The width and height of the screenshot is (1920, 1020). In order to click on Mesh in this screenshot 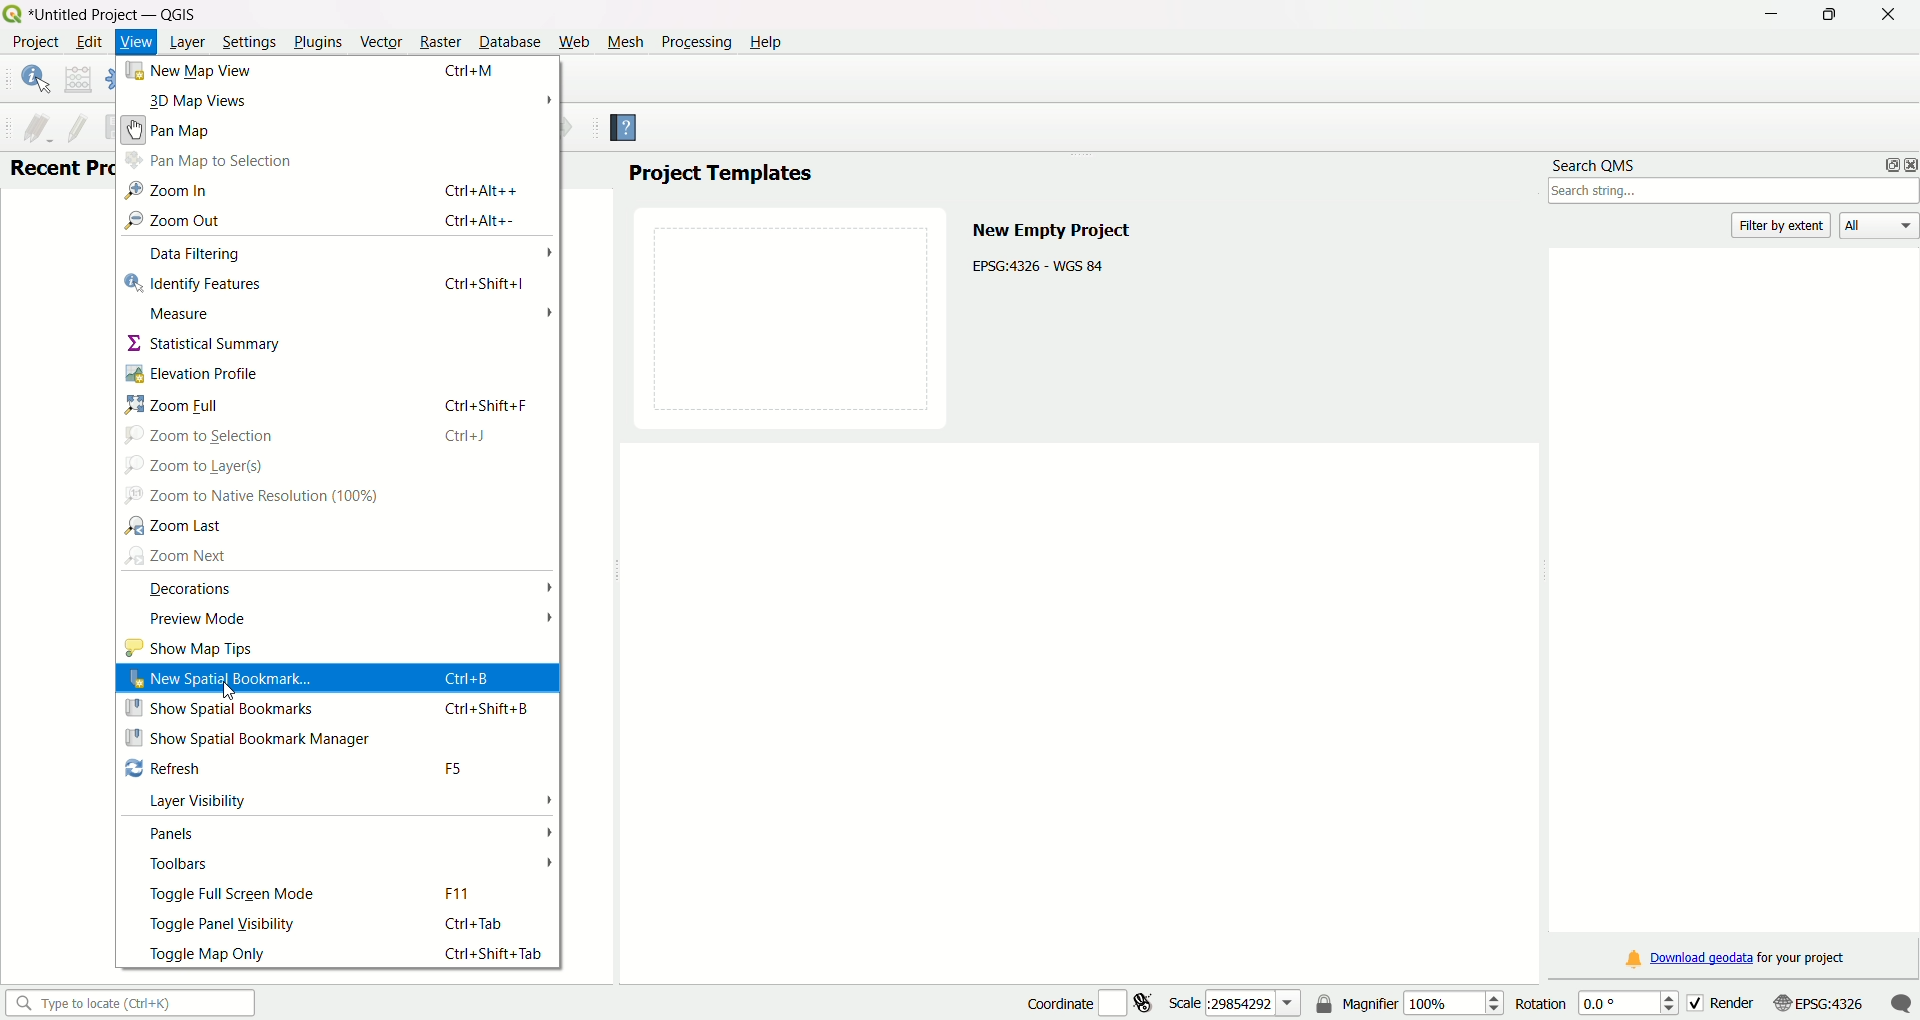, I will do `click(623, 41)`.